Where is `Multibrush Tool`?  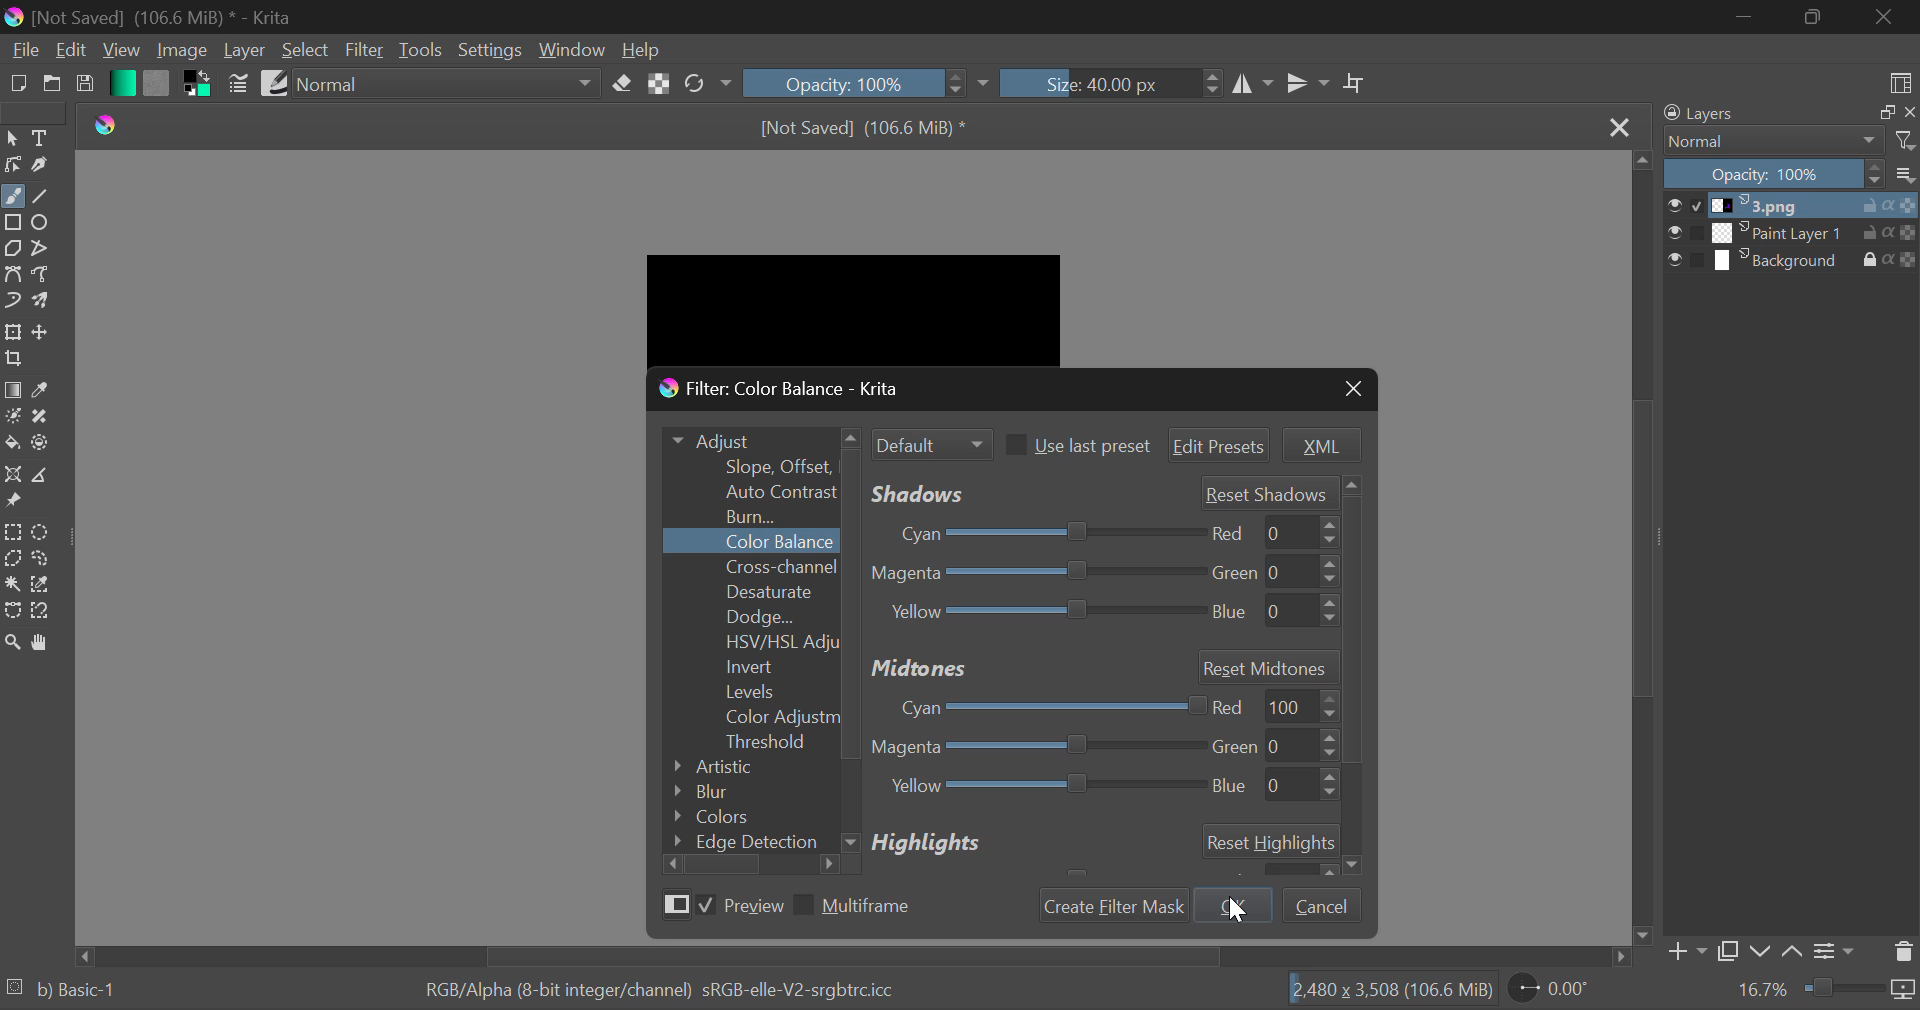
Multibrush Tool is located at coordinates (48, 303).